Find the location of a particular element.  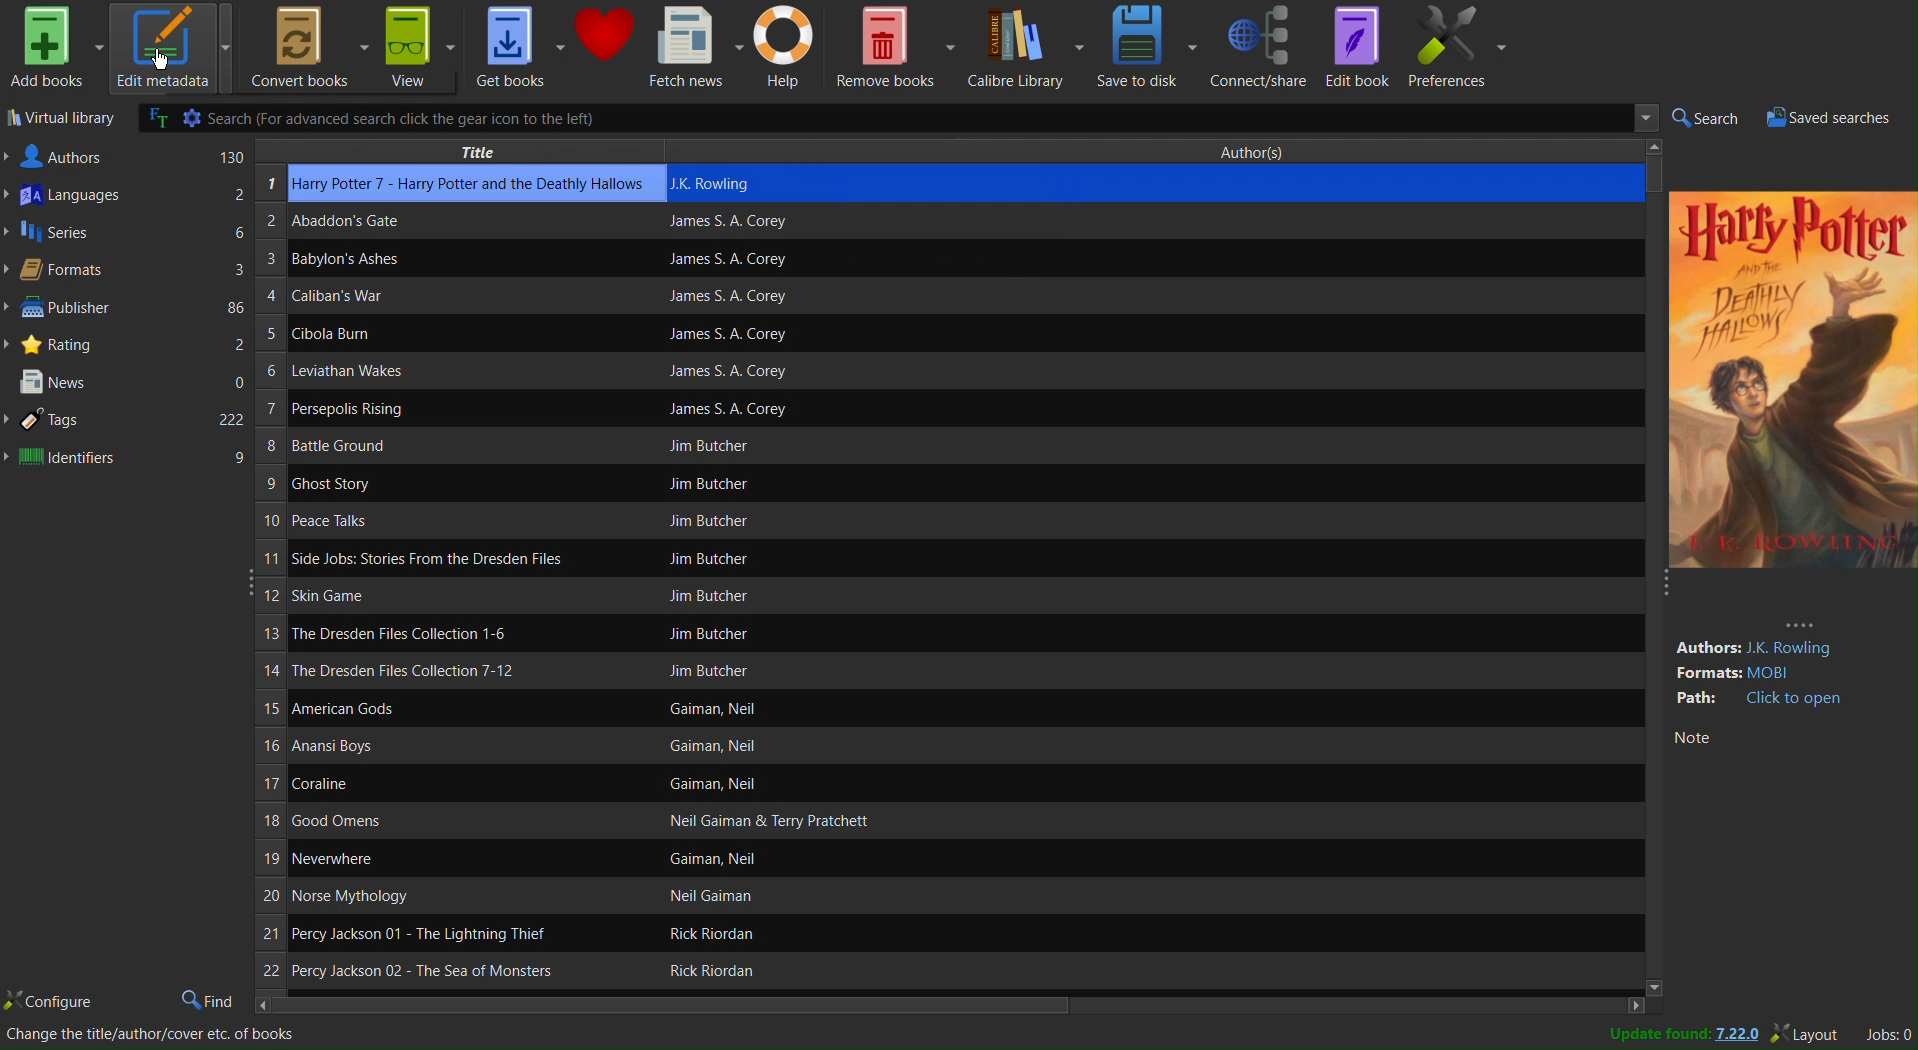

Book name is located at coordinates (442, 669).